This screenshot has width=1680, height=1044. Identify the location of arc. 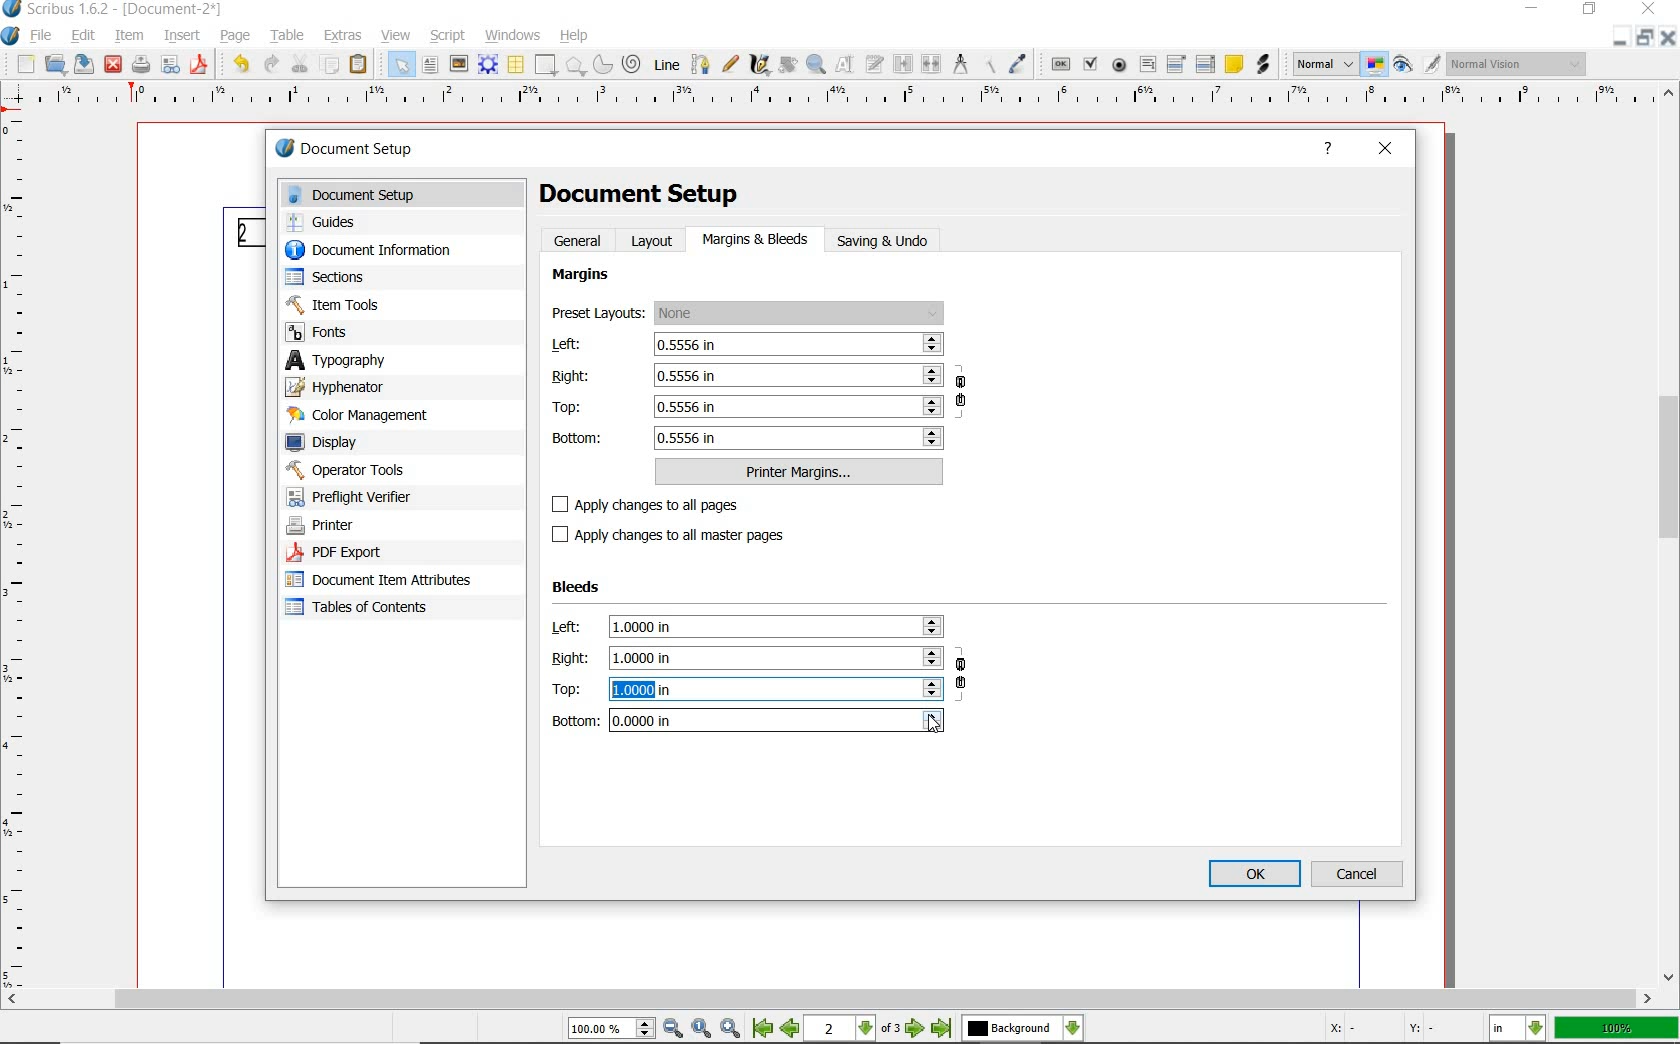
(602, 66).